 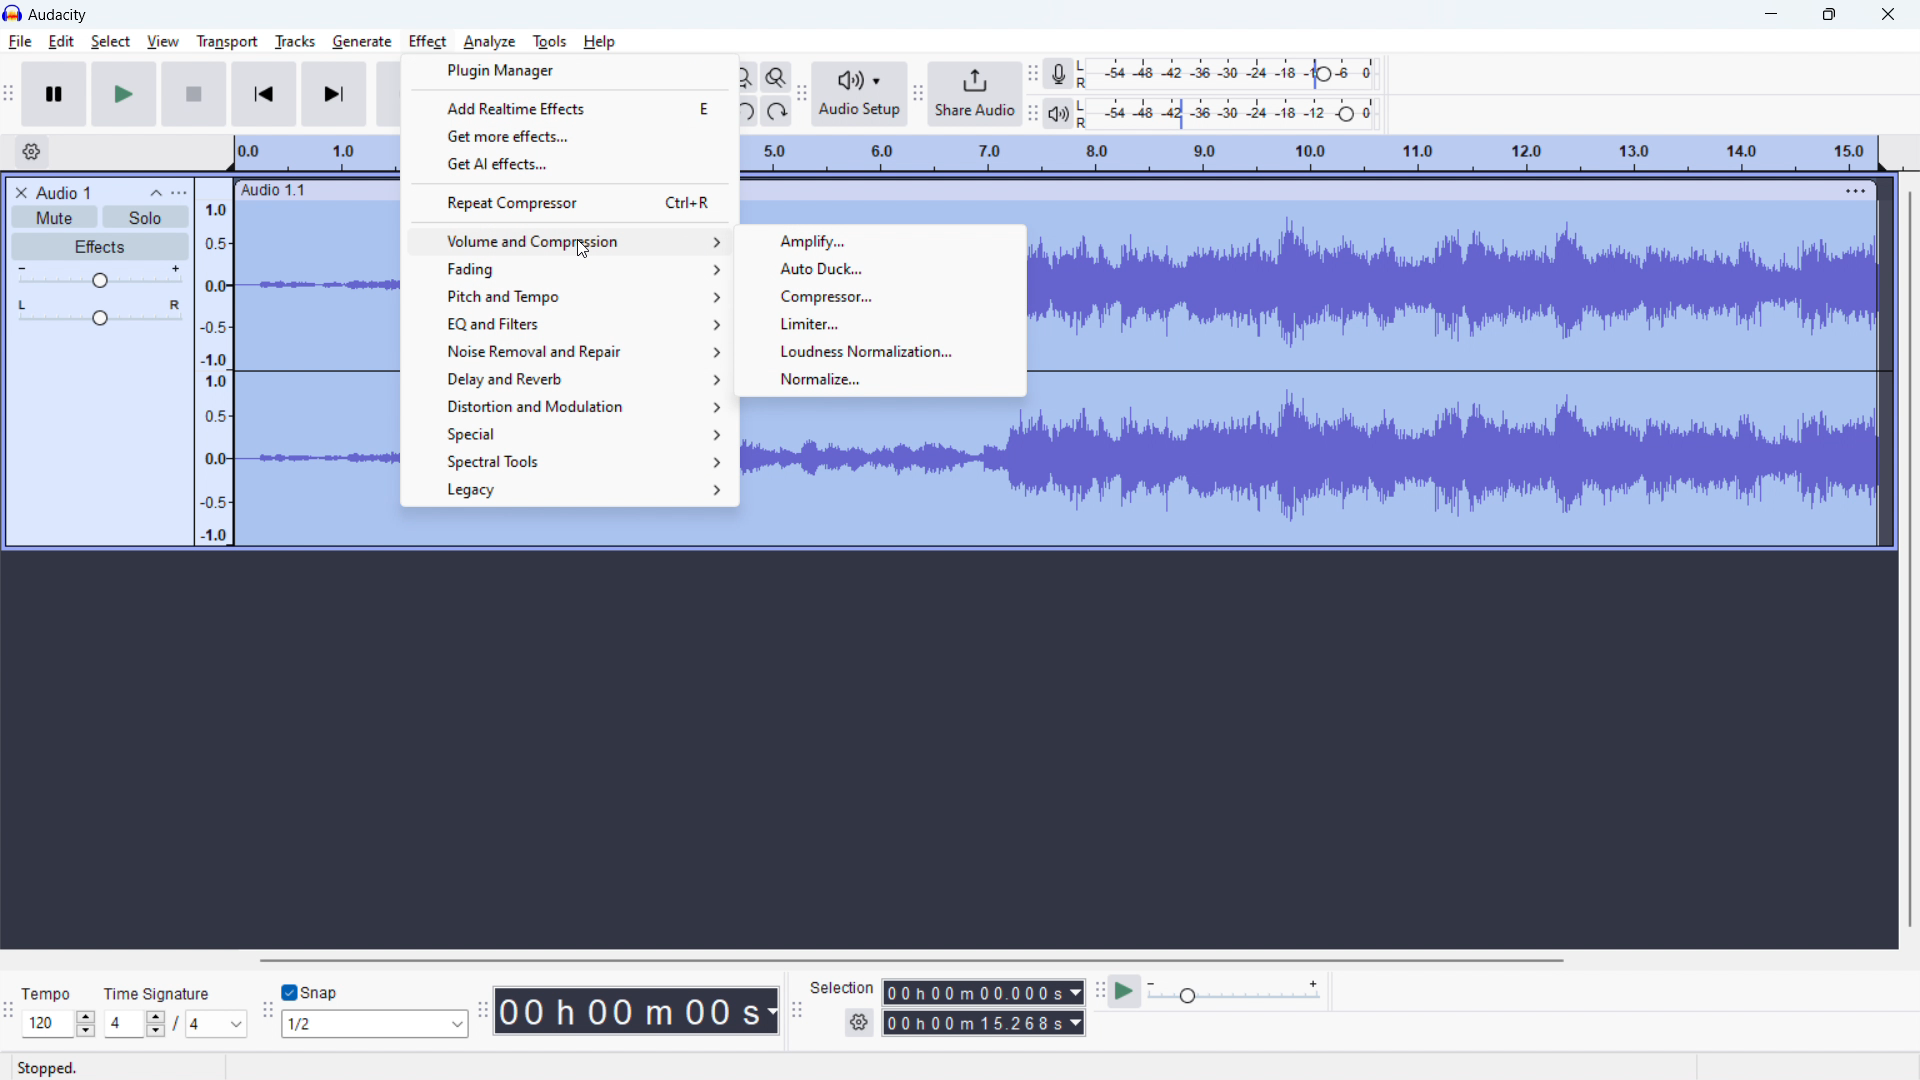 I want to click on 4/4 (set time signature), so click(x=175, y=1025).